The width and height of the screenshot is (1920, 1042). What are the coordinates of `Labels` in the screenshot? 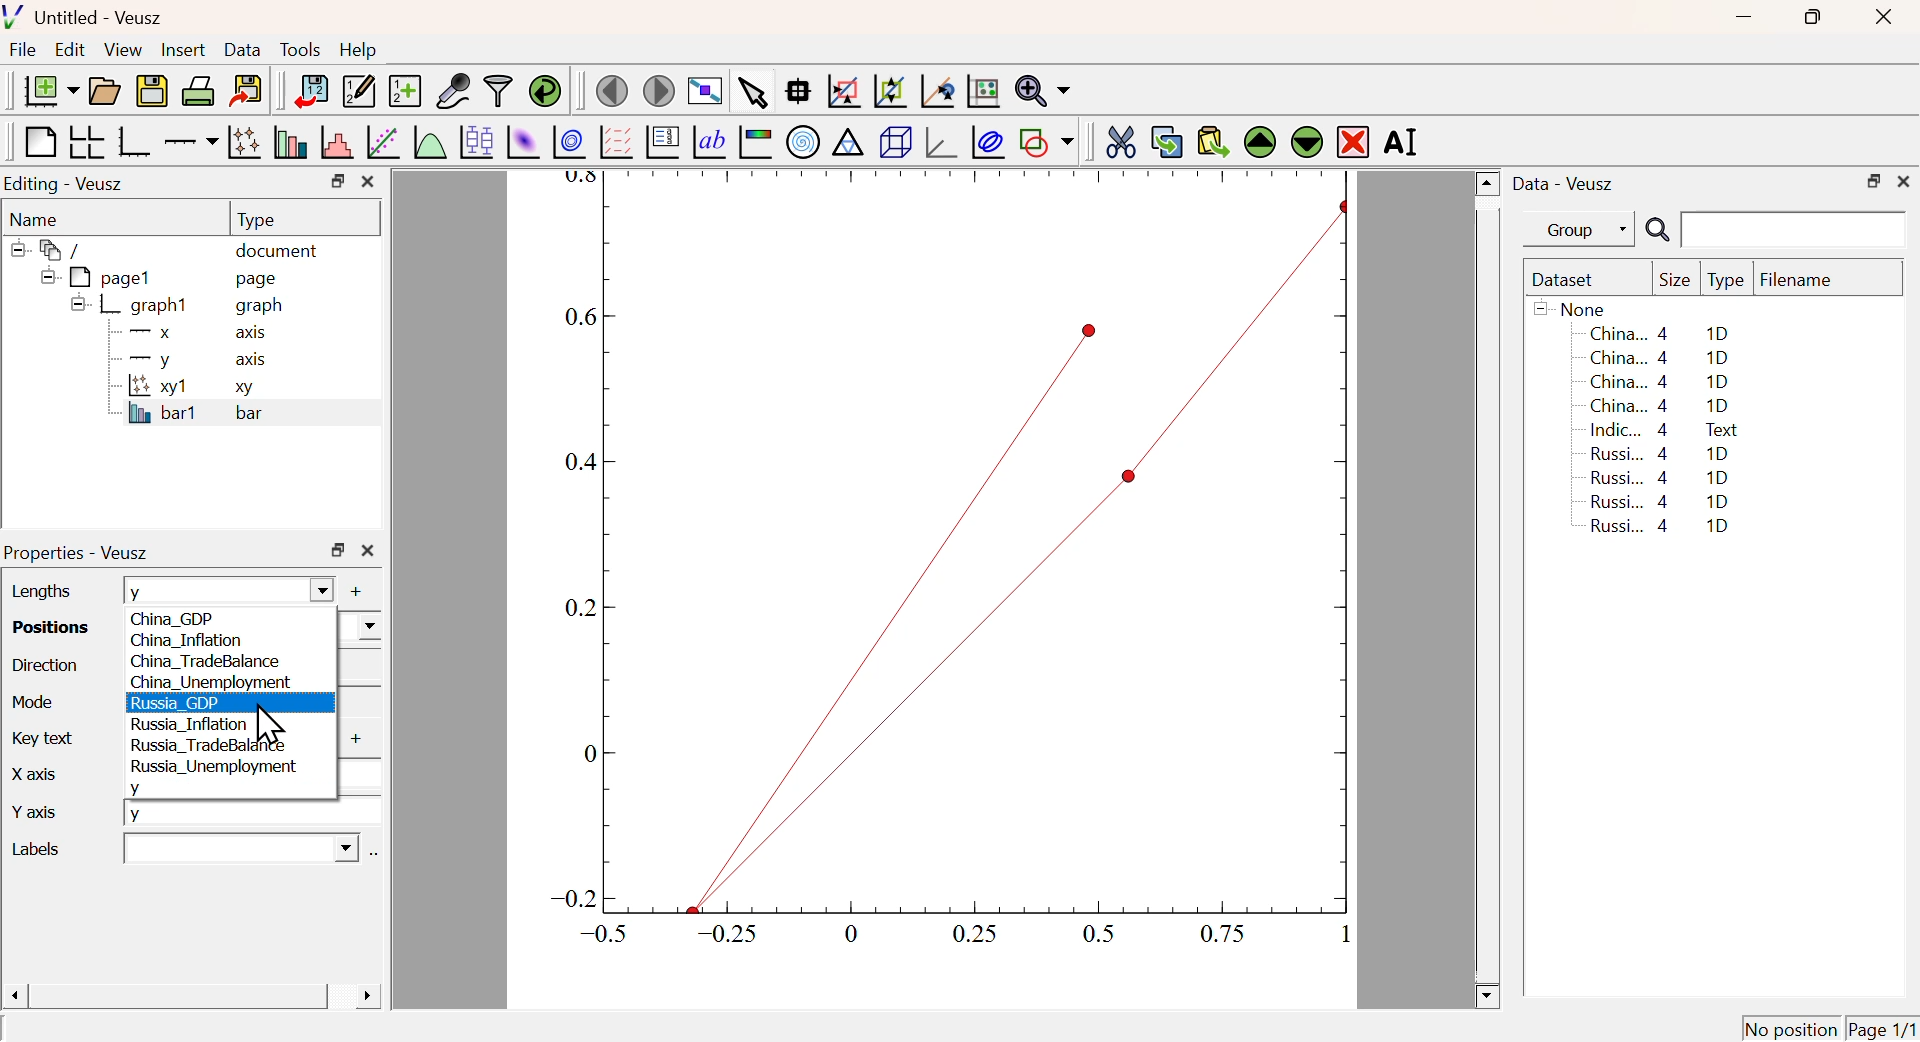 It's located at (55, 848).